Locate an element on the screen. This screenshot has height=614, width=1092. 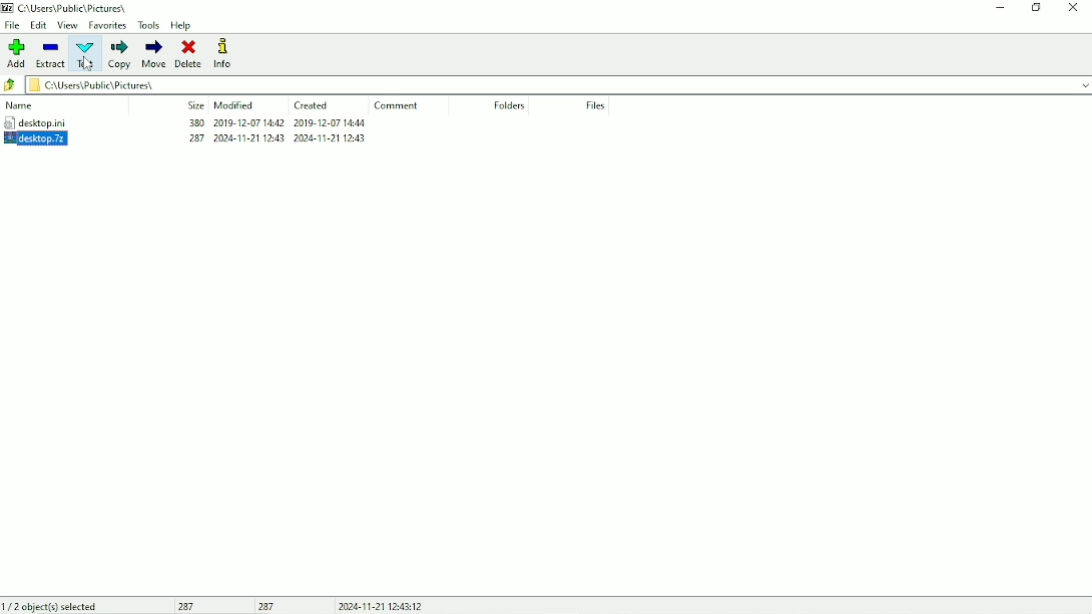
283 is located at coordinates (191, 139).